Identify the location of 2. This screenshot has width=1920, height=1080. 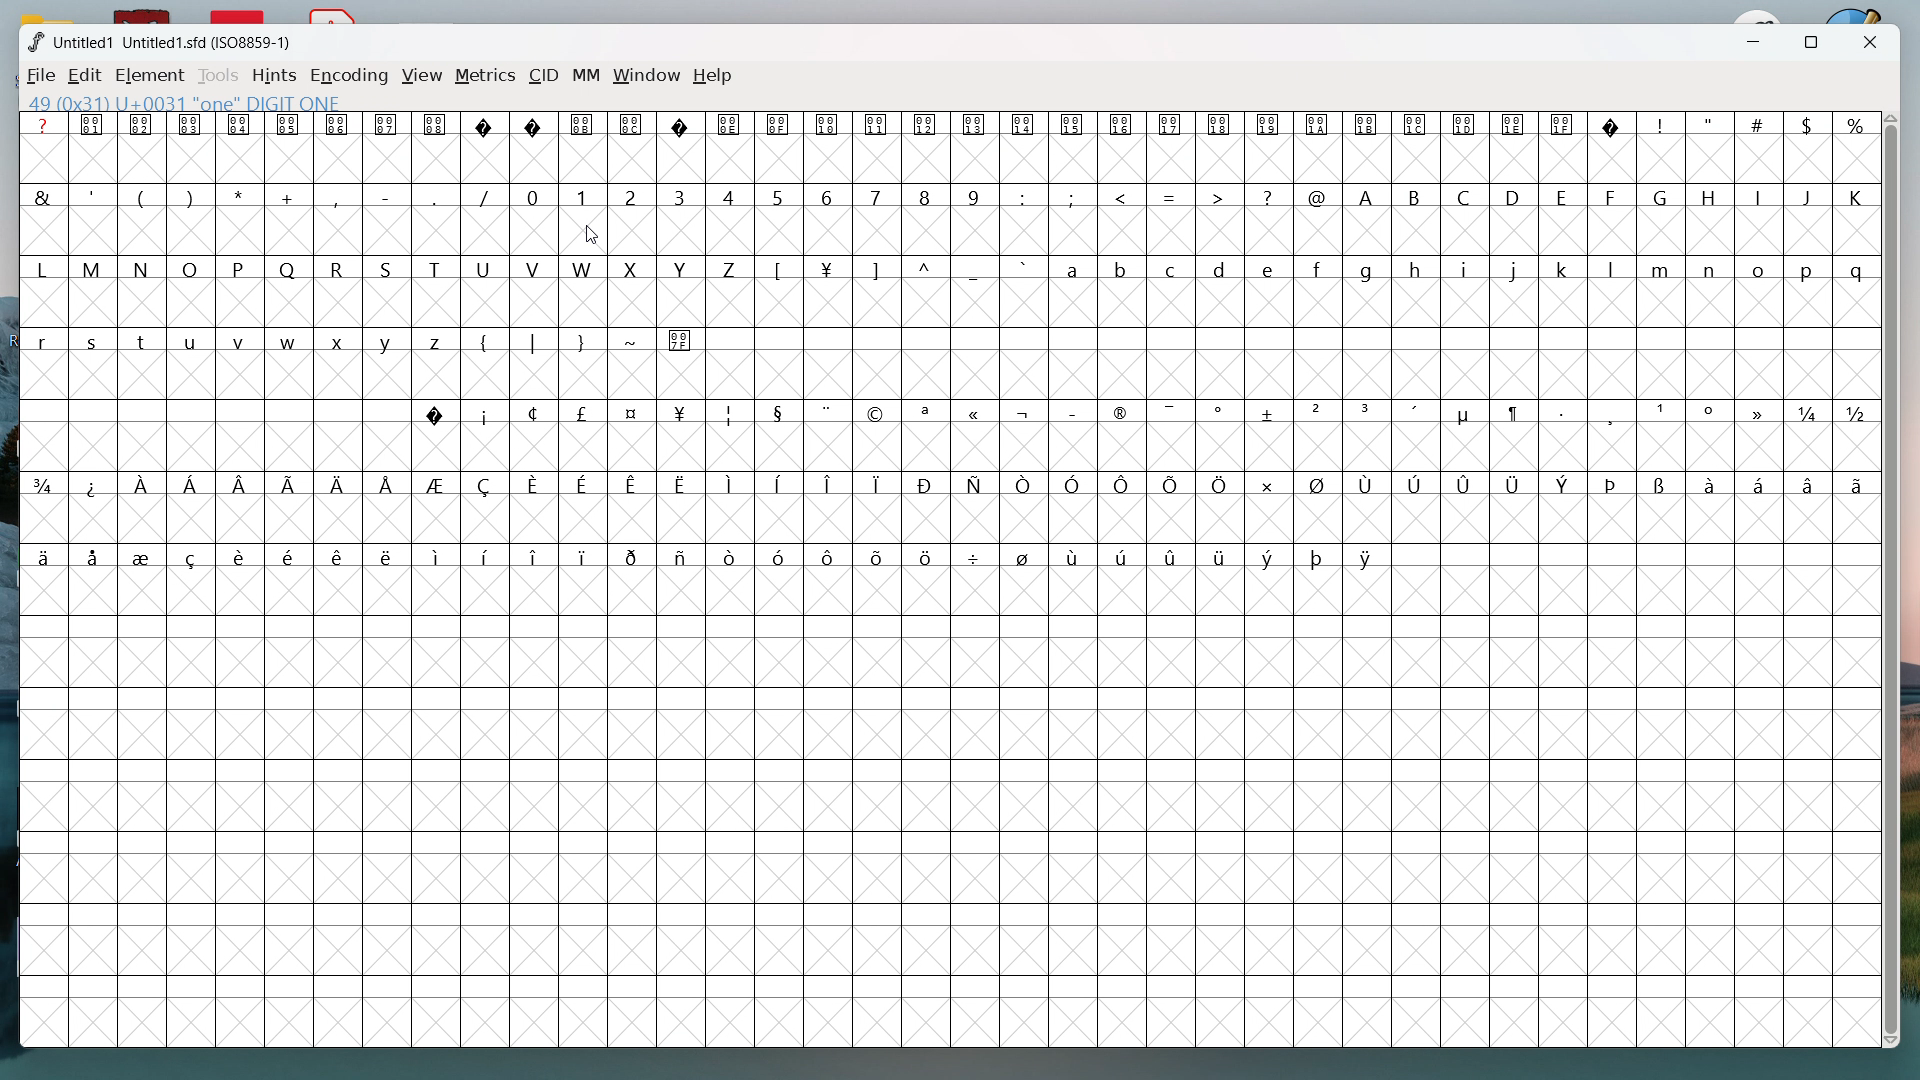
(632, 197).